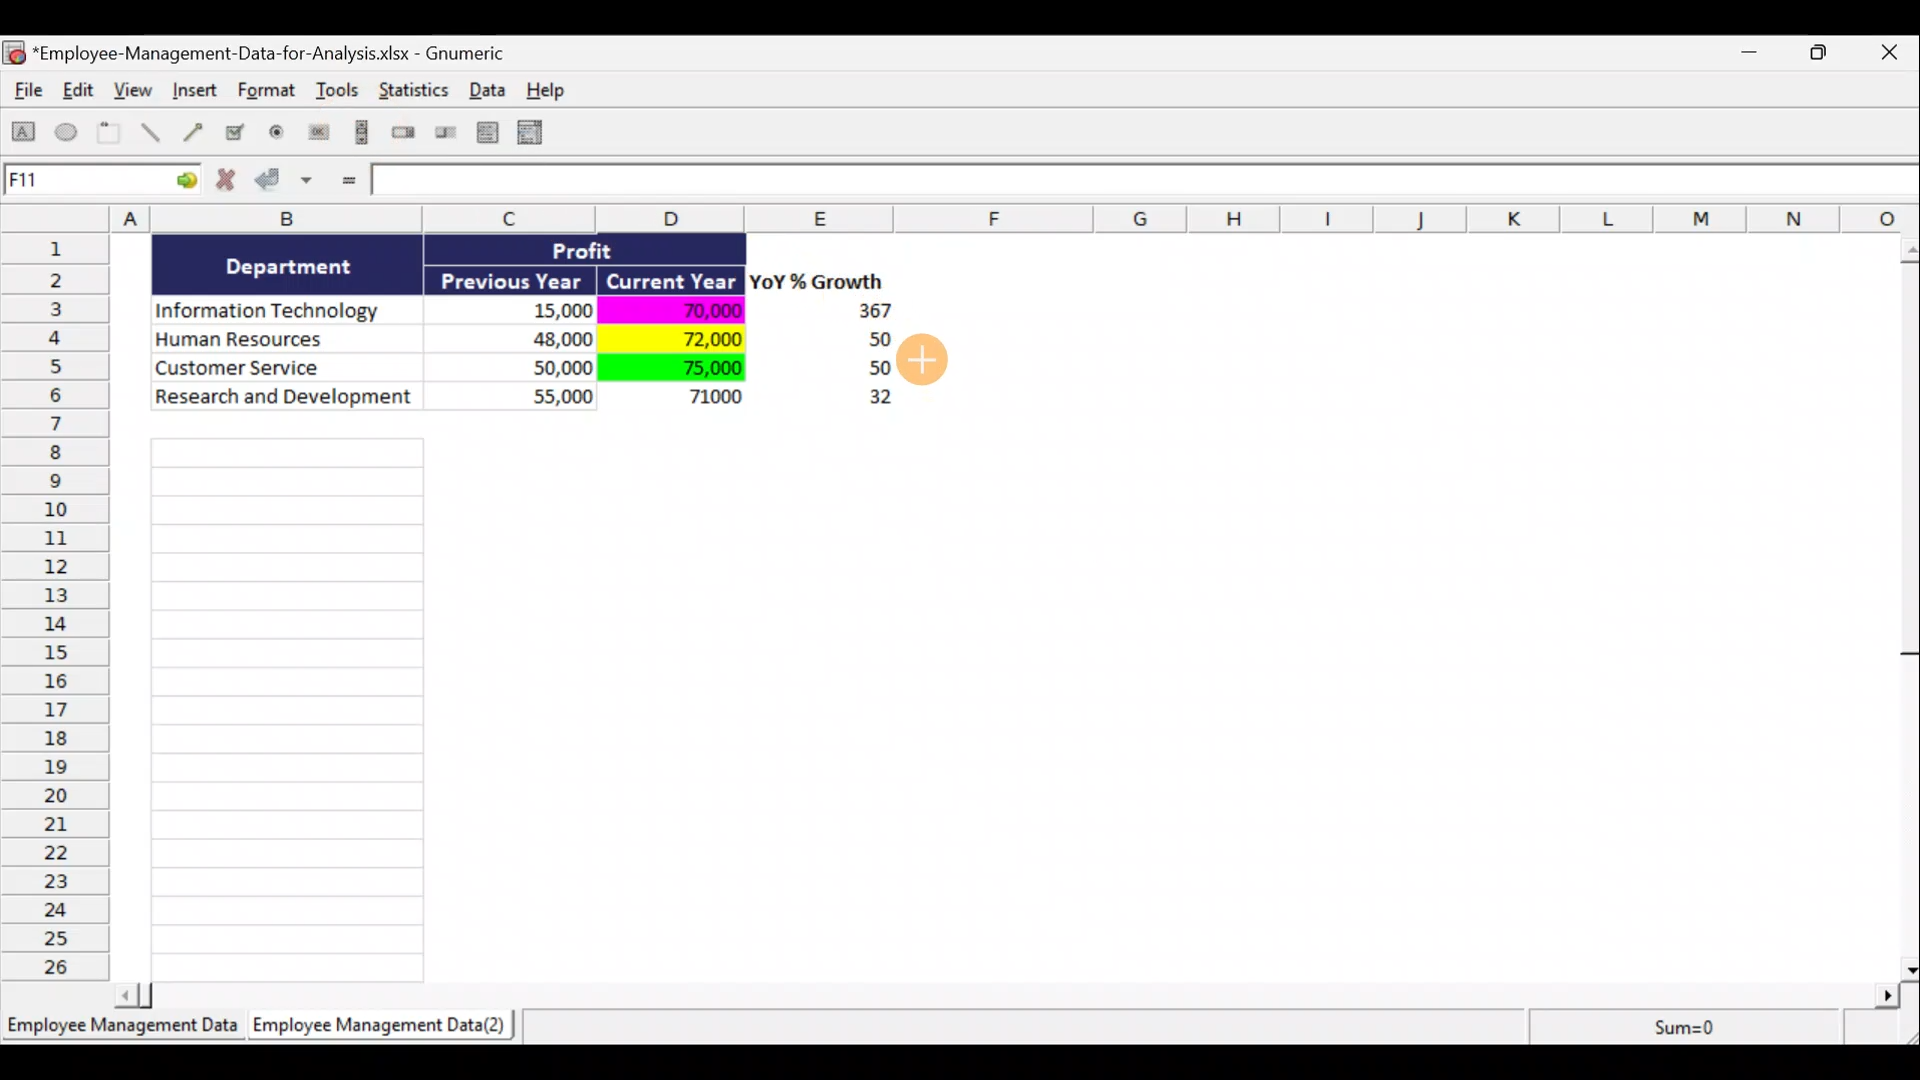 The height and width of the screenshot is (1080, 1920). What do you see at coordinates (24, 135) in the screenshot?
I see `Create a rectangle object` at bounding box center [24, 135].